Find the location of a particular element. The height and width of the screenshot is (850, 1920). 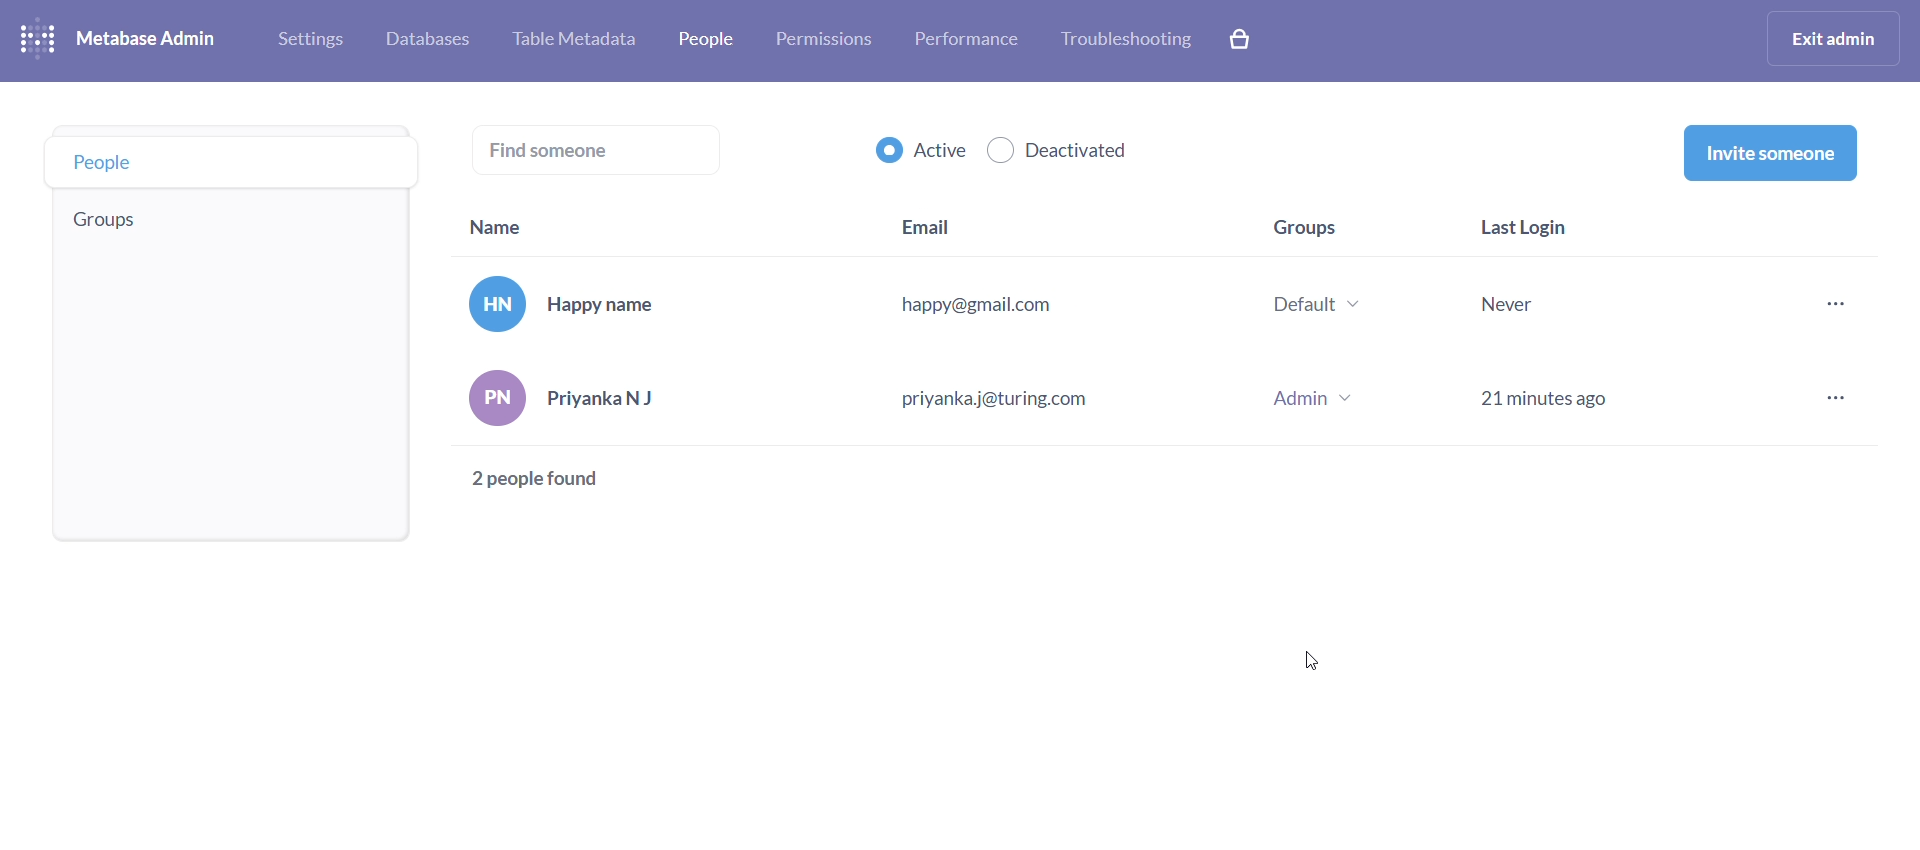

name is located at coordinates (504, 230).